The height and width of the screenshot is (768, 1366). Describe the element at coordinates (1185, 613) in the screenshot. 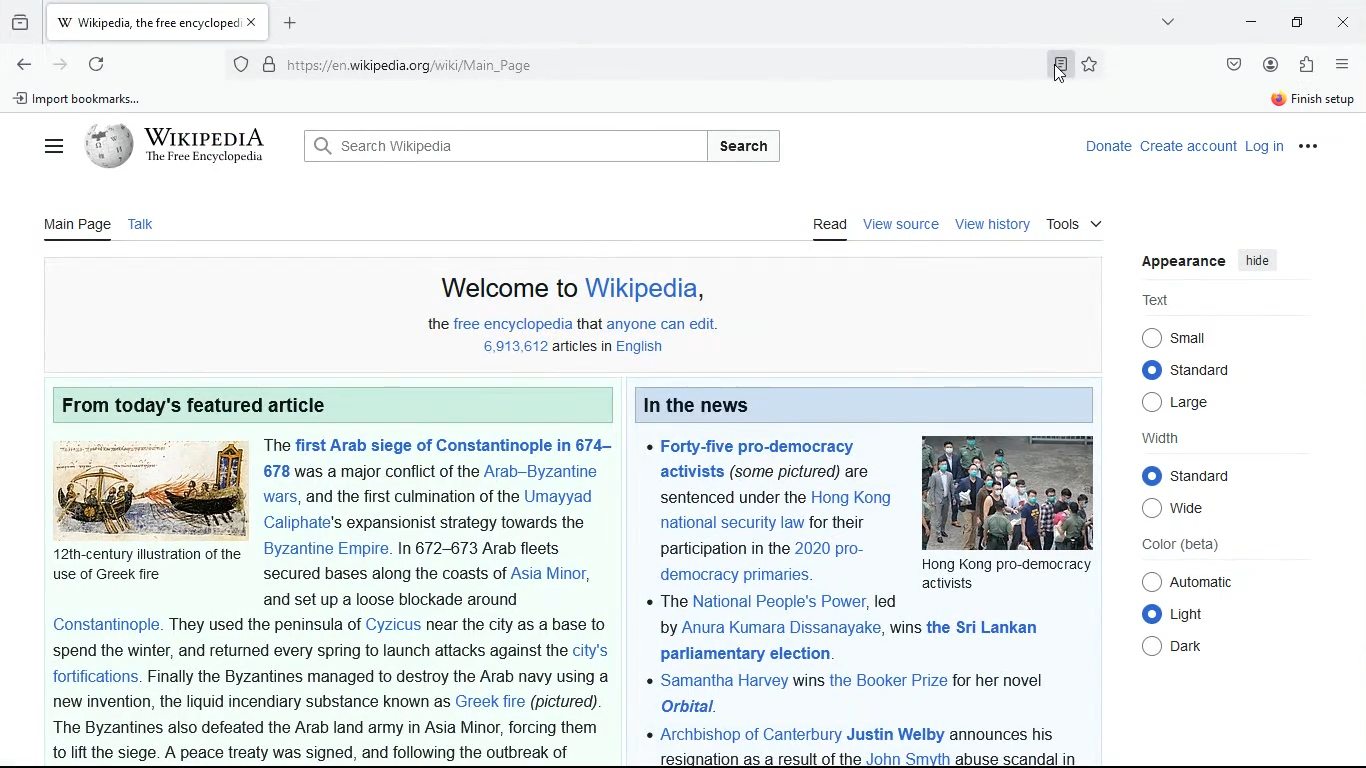

I see `light` at that location.